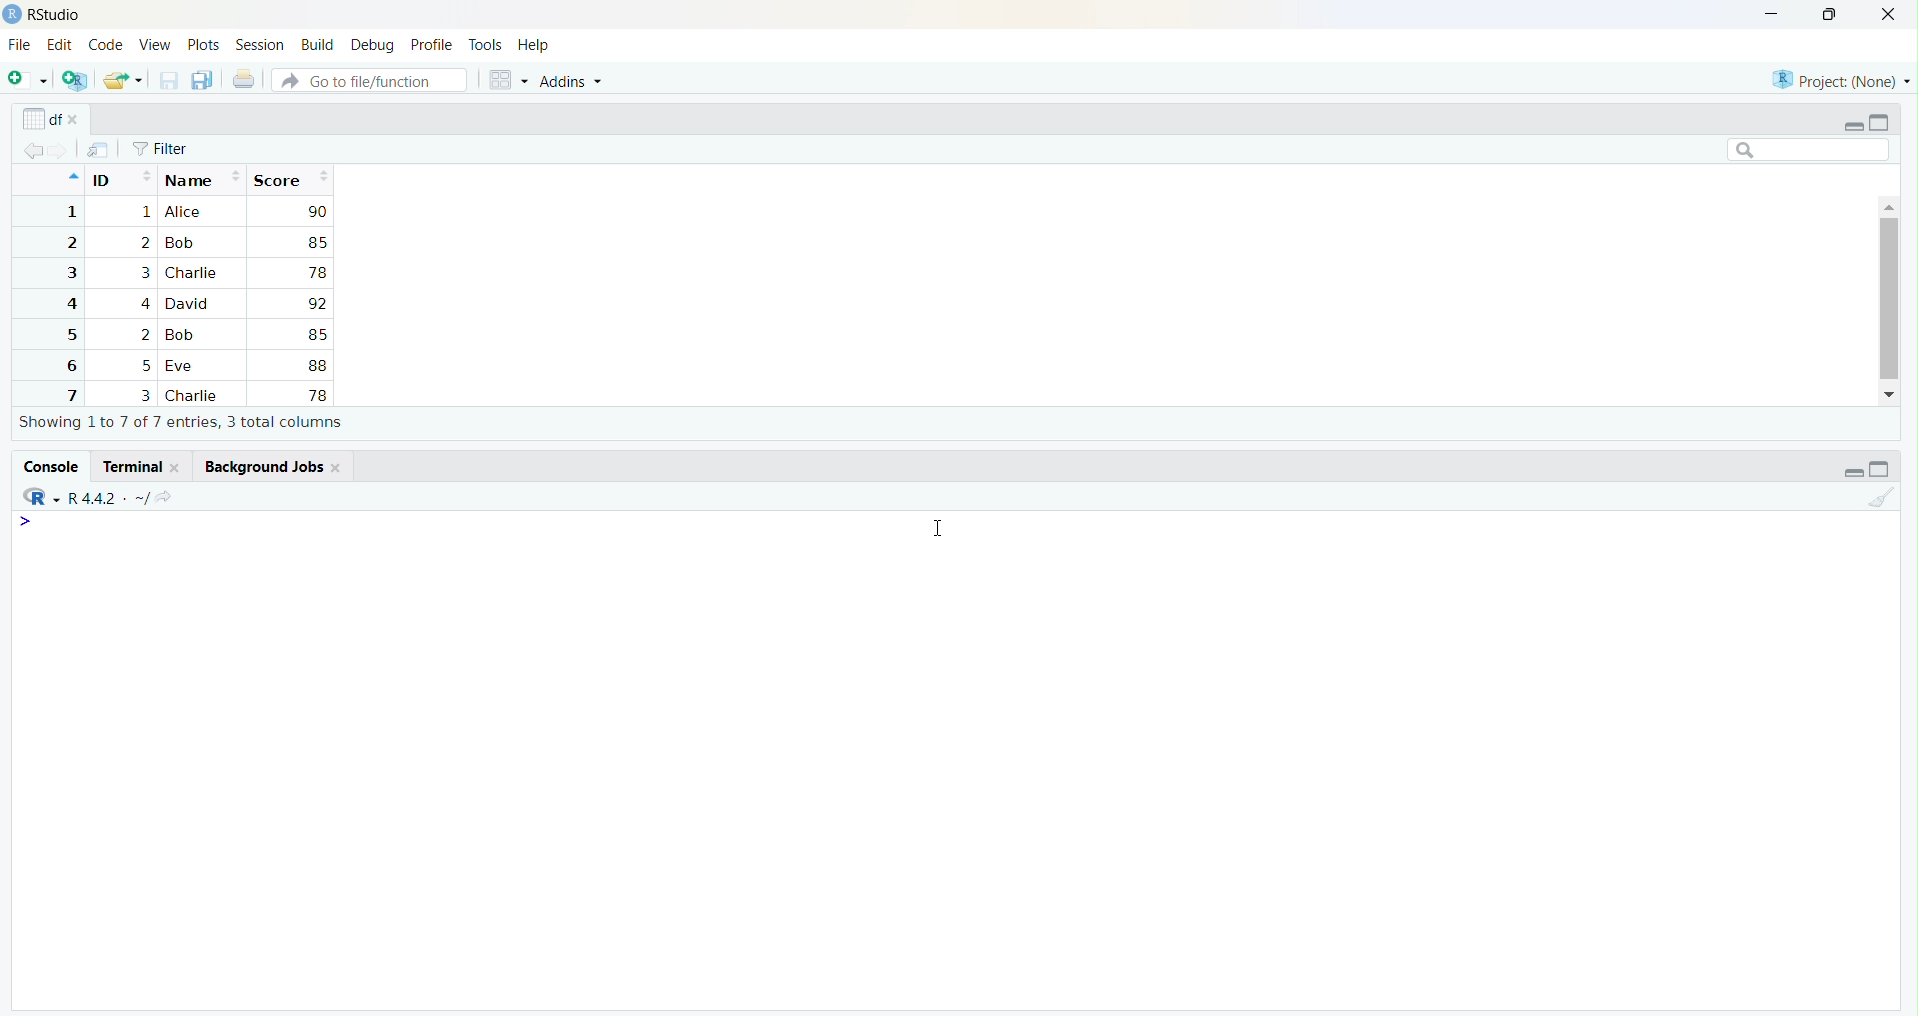  Describe the element at coordinates (1771, 16) in the screenshot. I see `minimize` at that location.